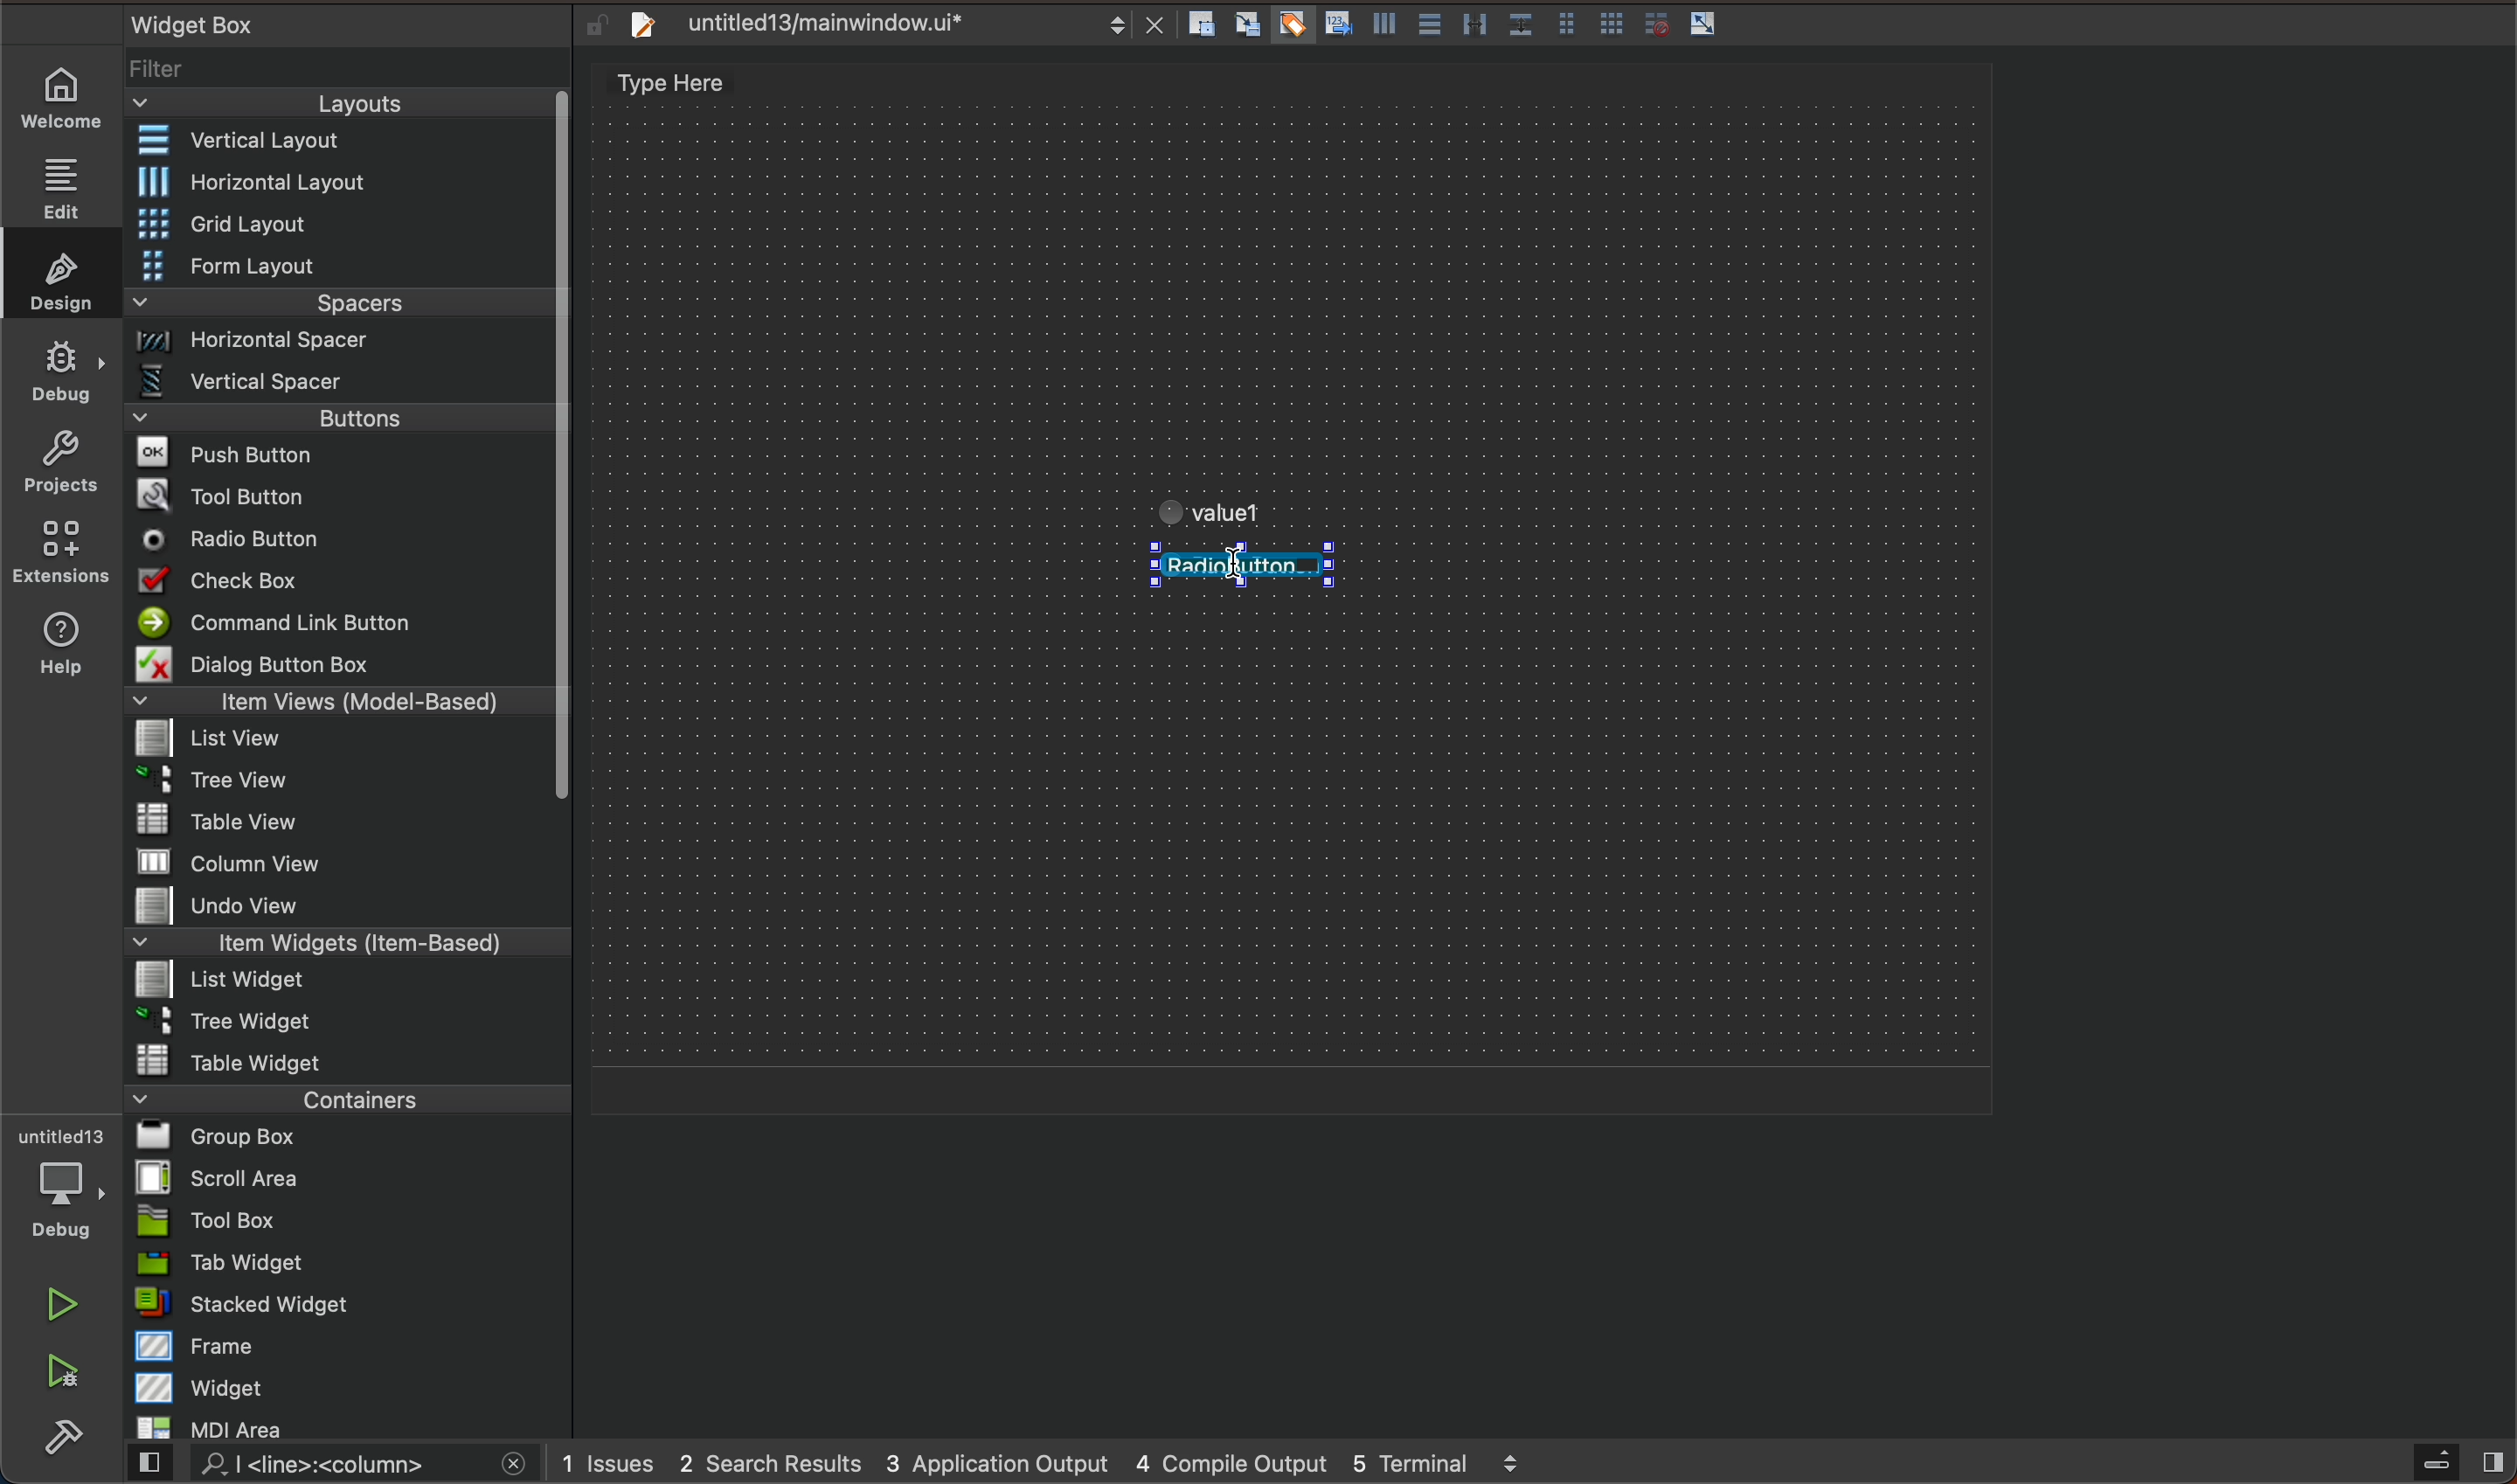  Describe the element at coordinates (336, 786) in the screenshot. I see `` at that location.